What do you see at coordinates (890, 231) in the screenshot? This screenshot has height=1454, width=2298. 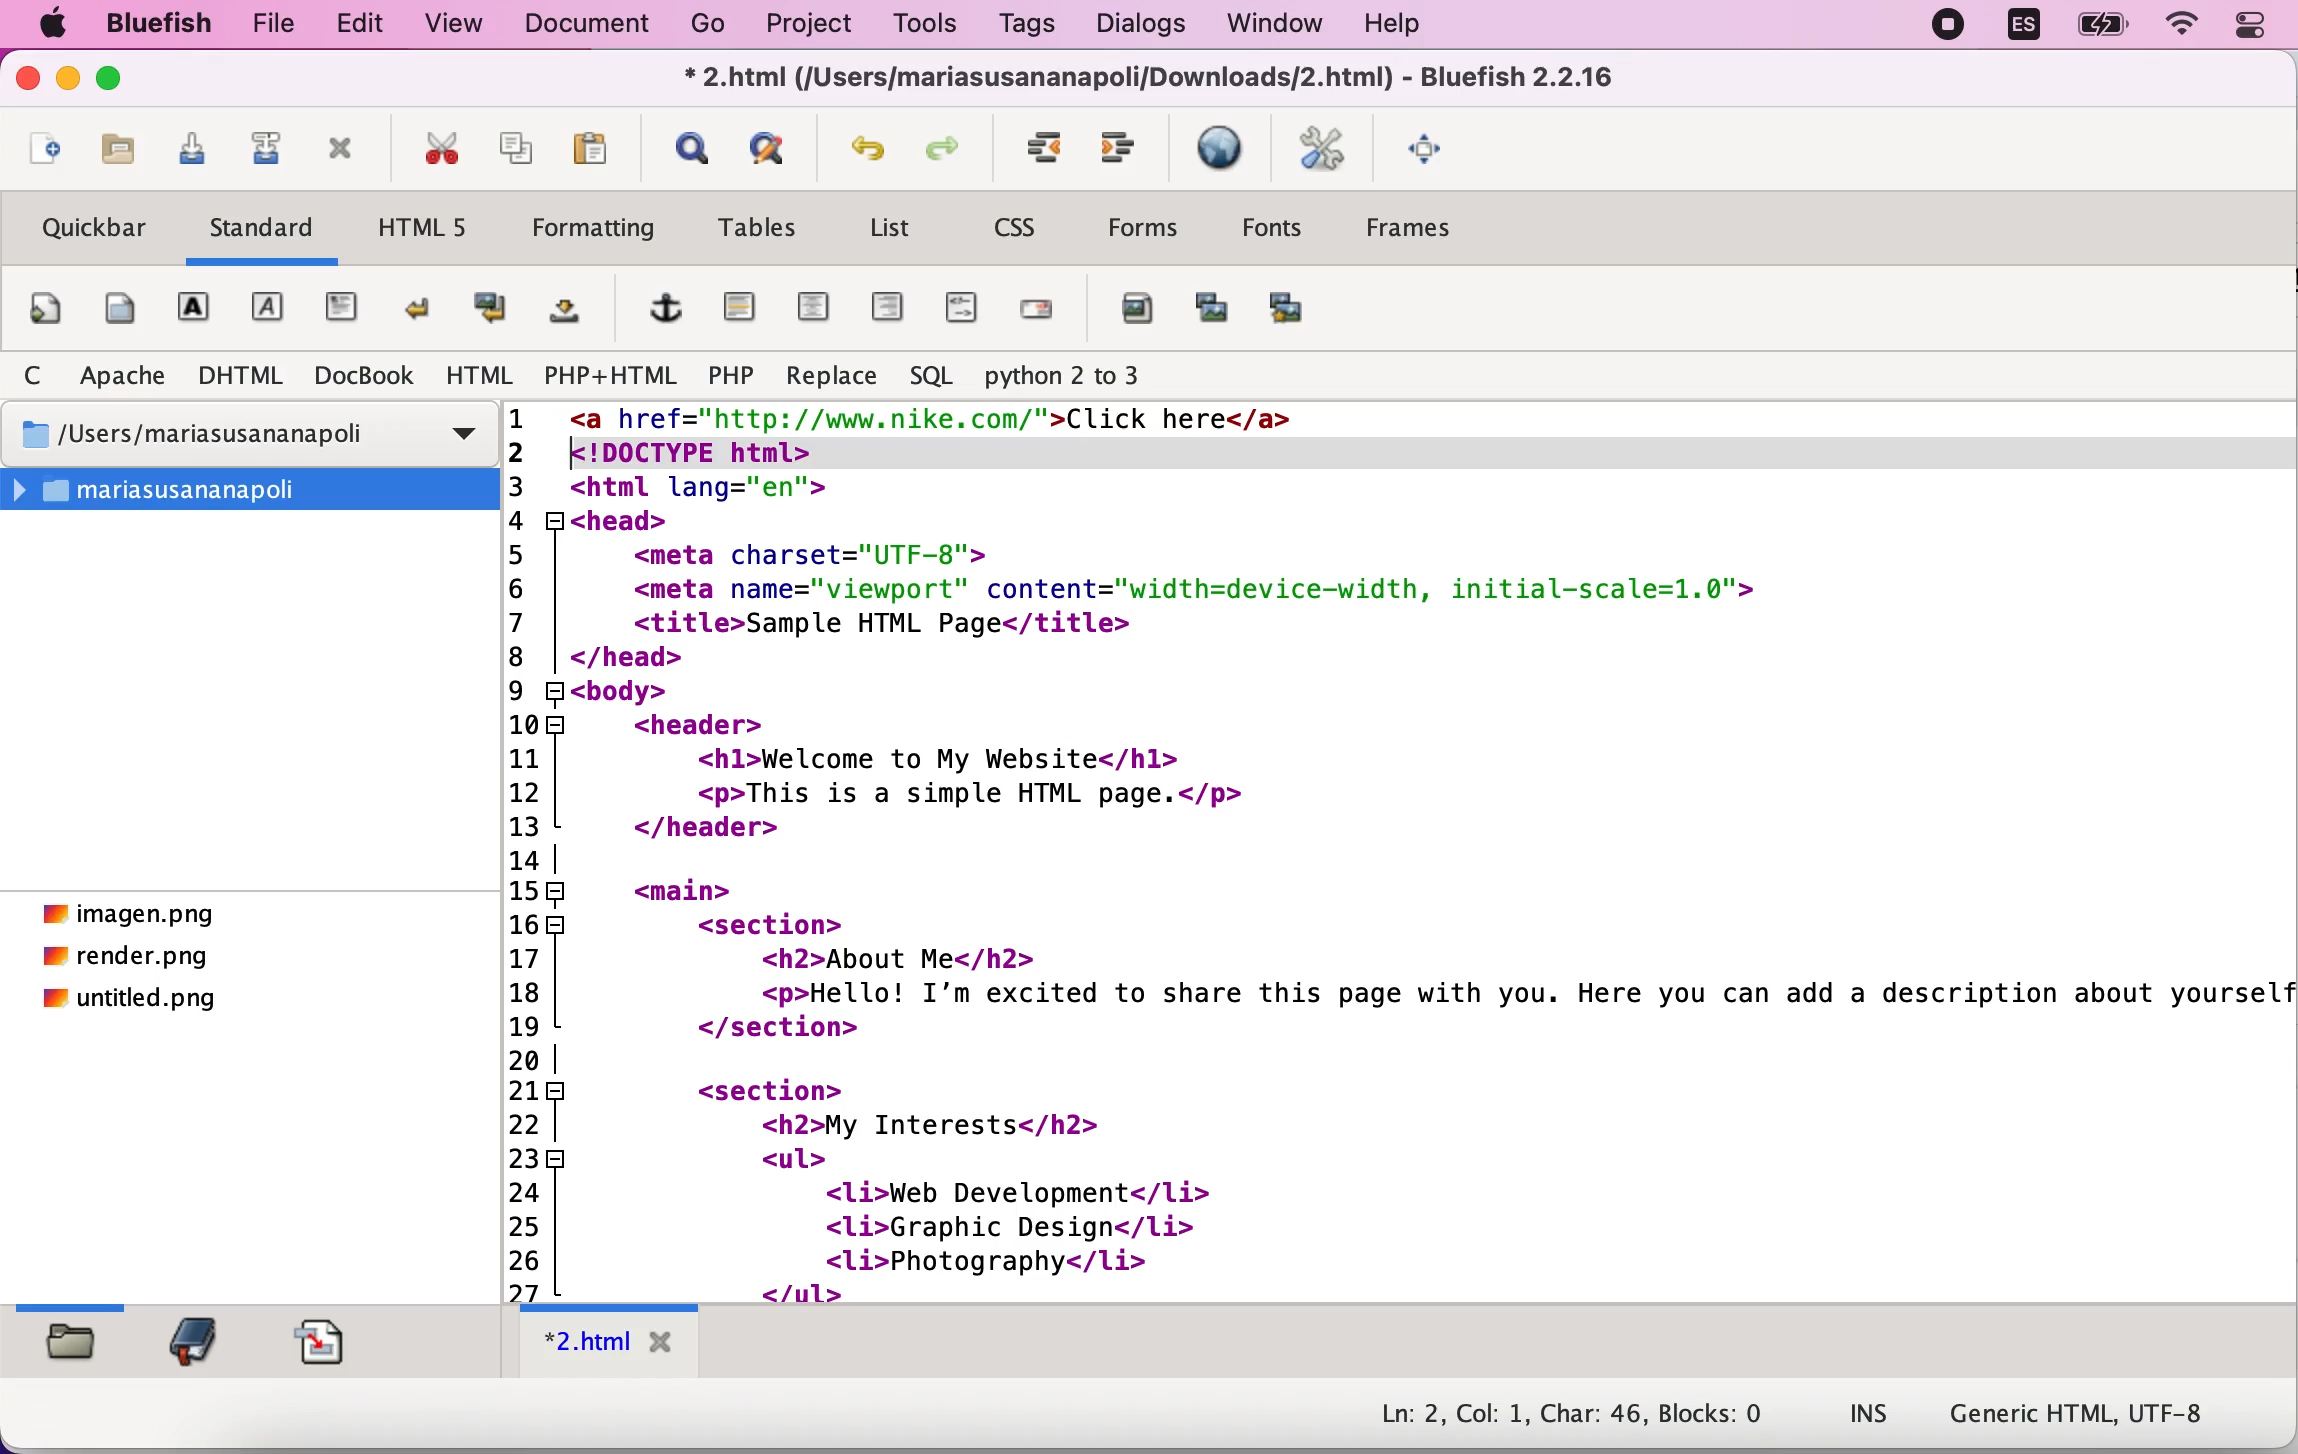 I see `list` at bounding box center [890, 231].